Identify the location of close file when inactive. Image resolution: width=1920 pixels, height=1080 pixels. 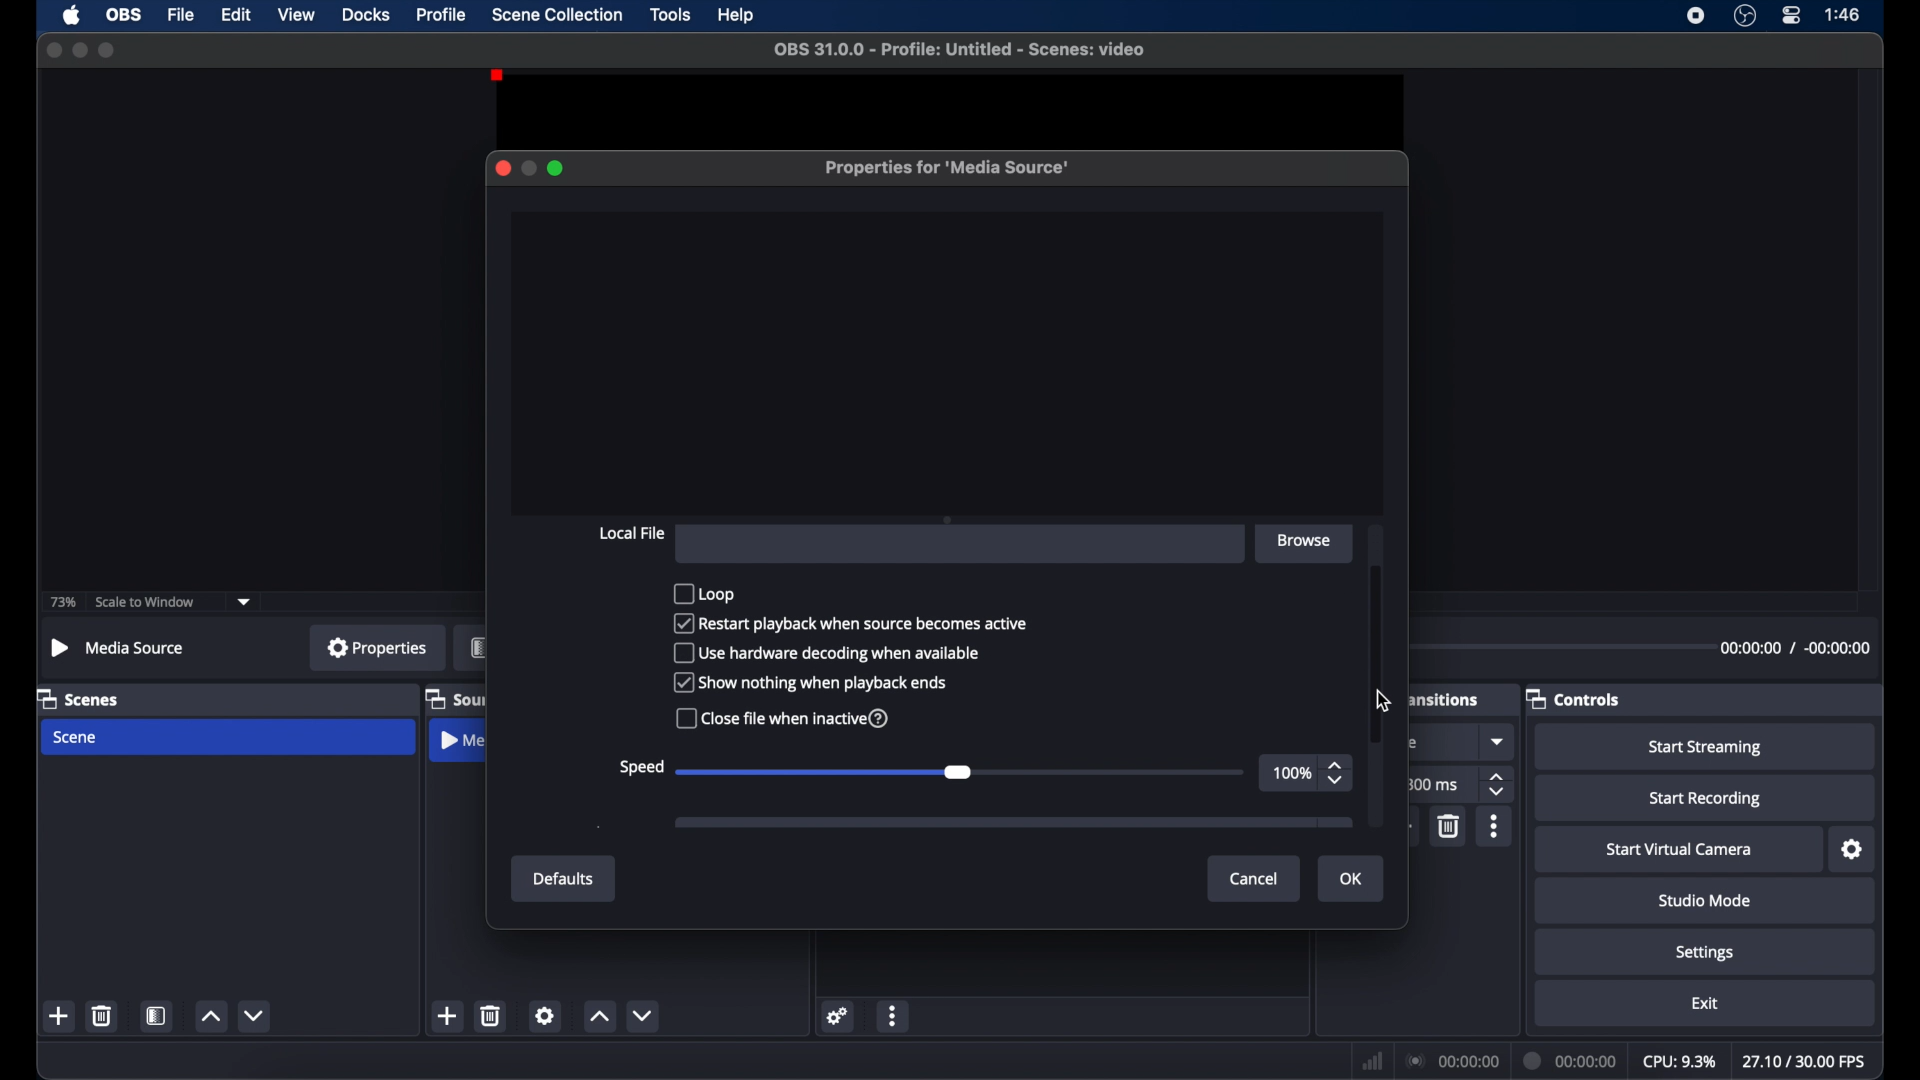
(784, 718).